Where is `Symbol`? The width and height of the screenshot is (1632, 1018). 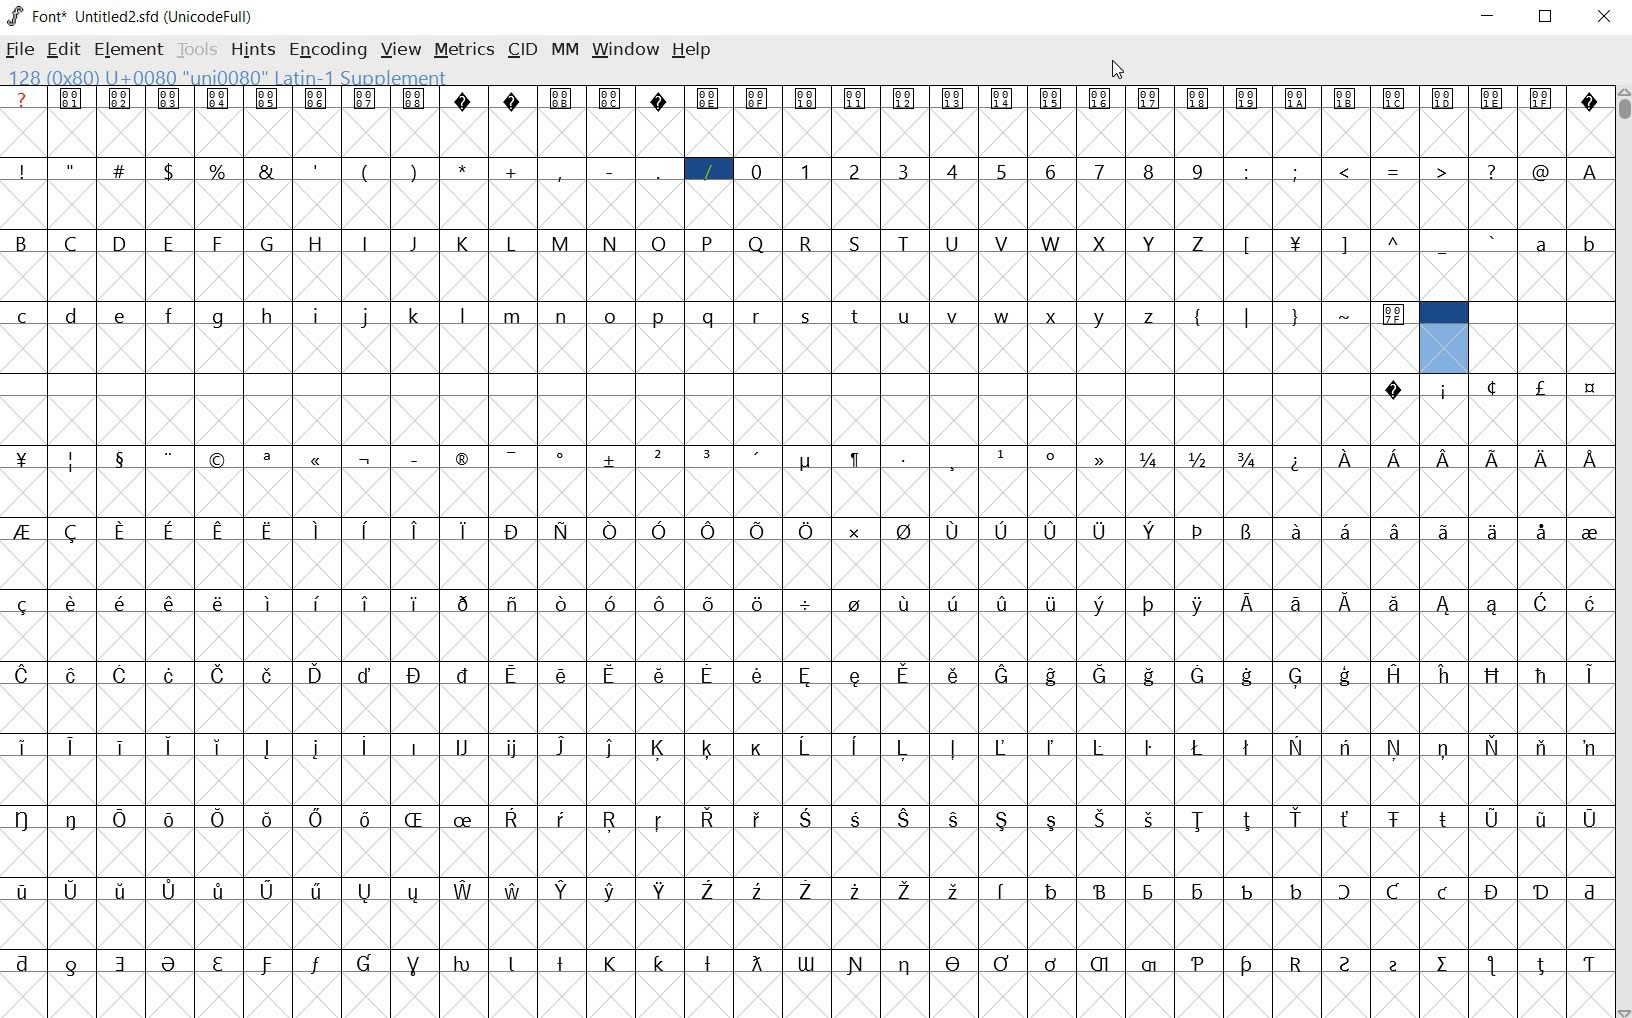
Symbol is located at coordinates (856, 532).